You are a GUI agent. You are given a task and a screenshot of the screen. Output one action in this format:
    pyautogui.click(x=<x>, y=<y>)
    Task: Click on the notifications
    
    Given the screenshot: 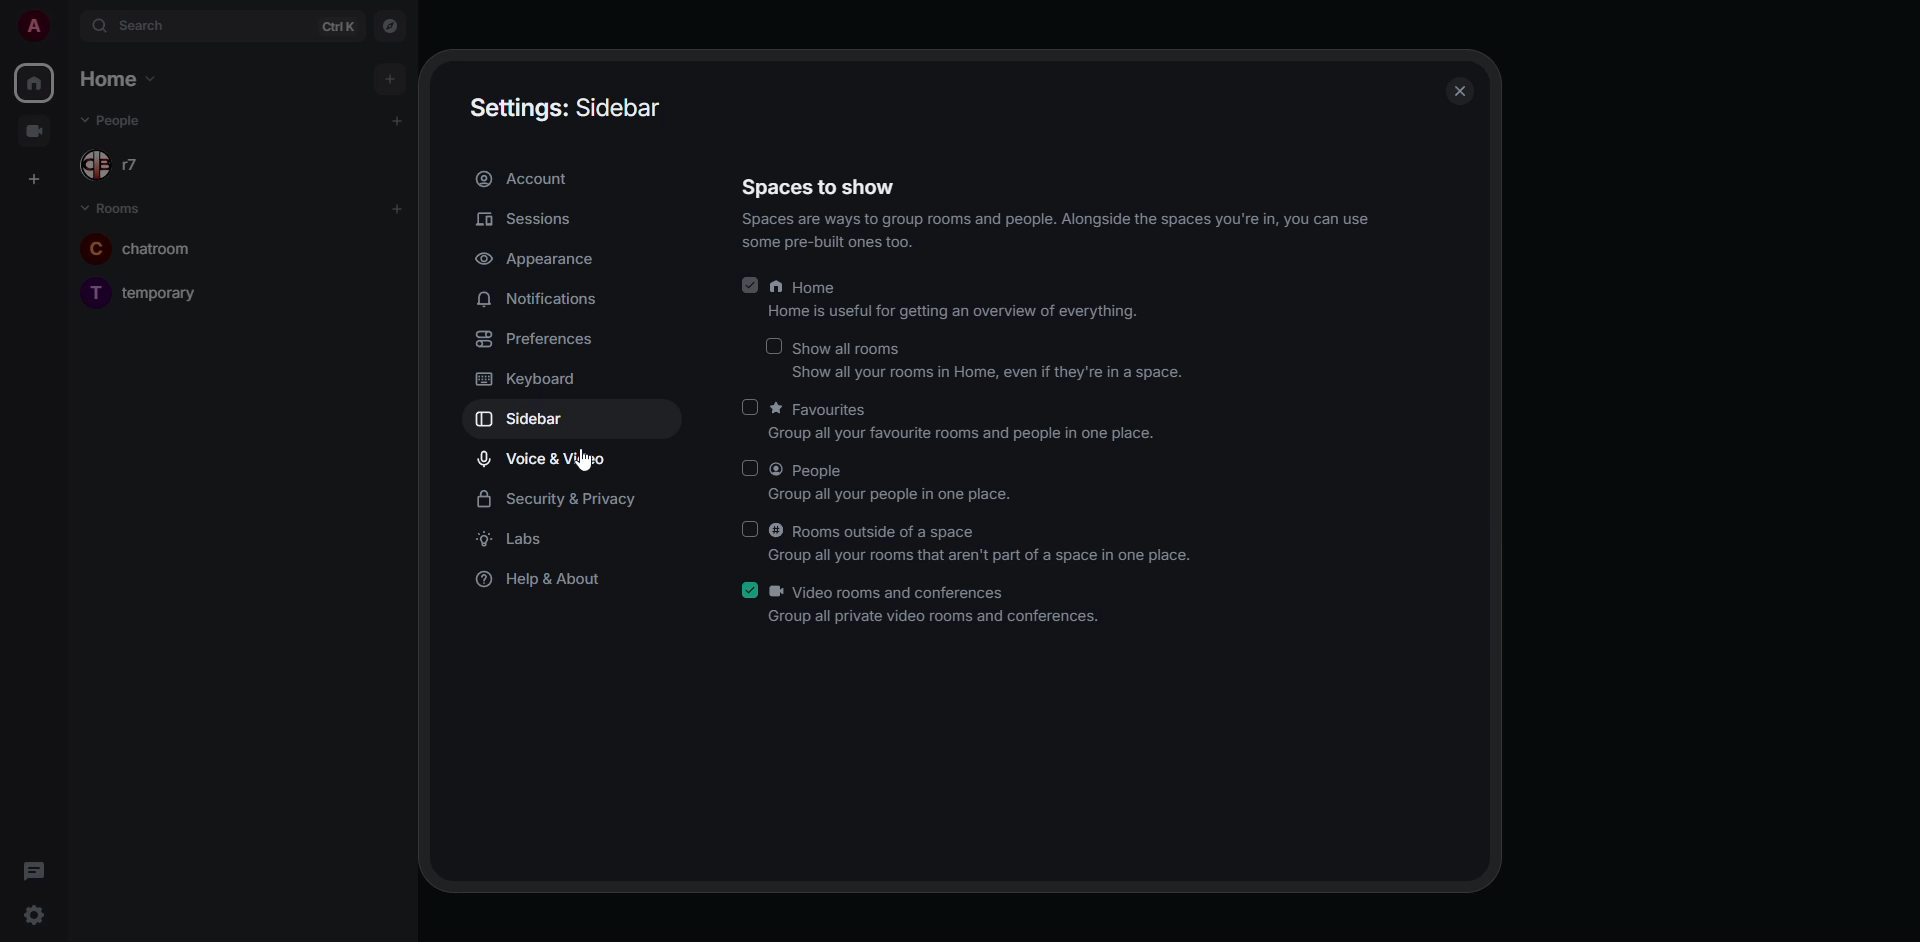 What is the action you would take?
    pyautogui.click(x=540, y=298)
    